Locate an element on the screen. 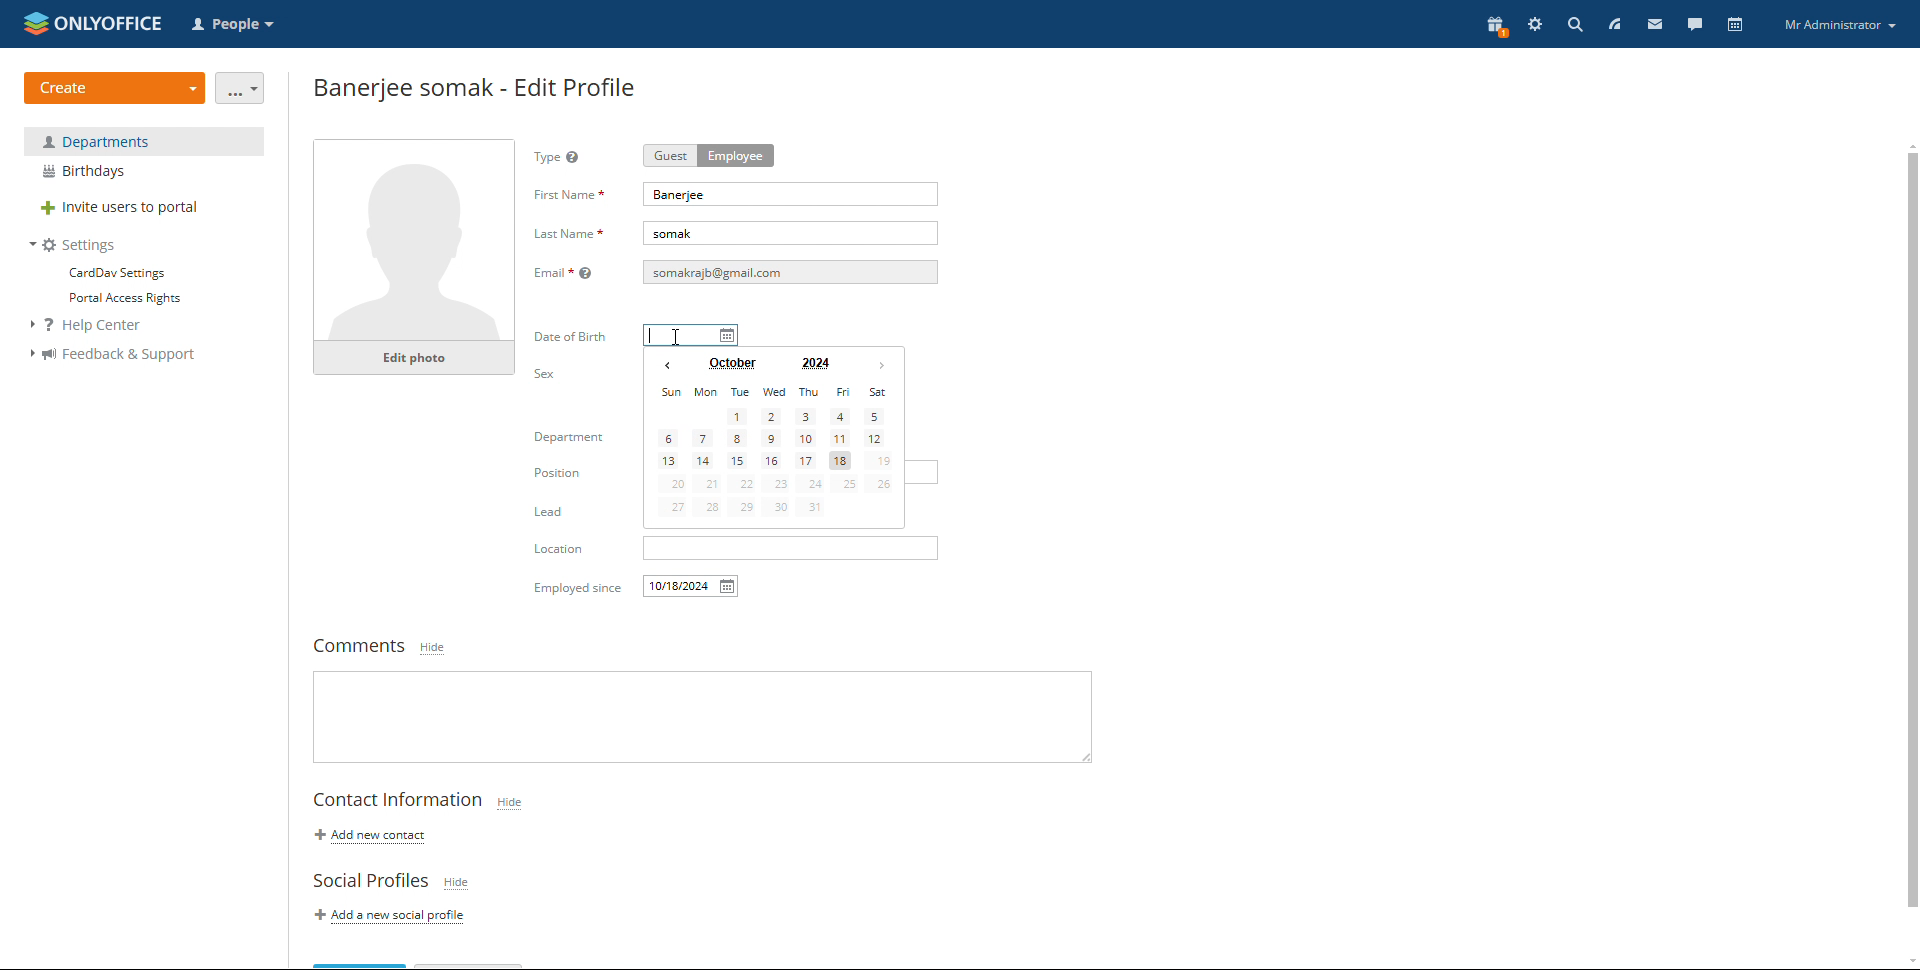  employee edit profile is located at coordinates (477, 86).